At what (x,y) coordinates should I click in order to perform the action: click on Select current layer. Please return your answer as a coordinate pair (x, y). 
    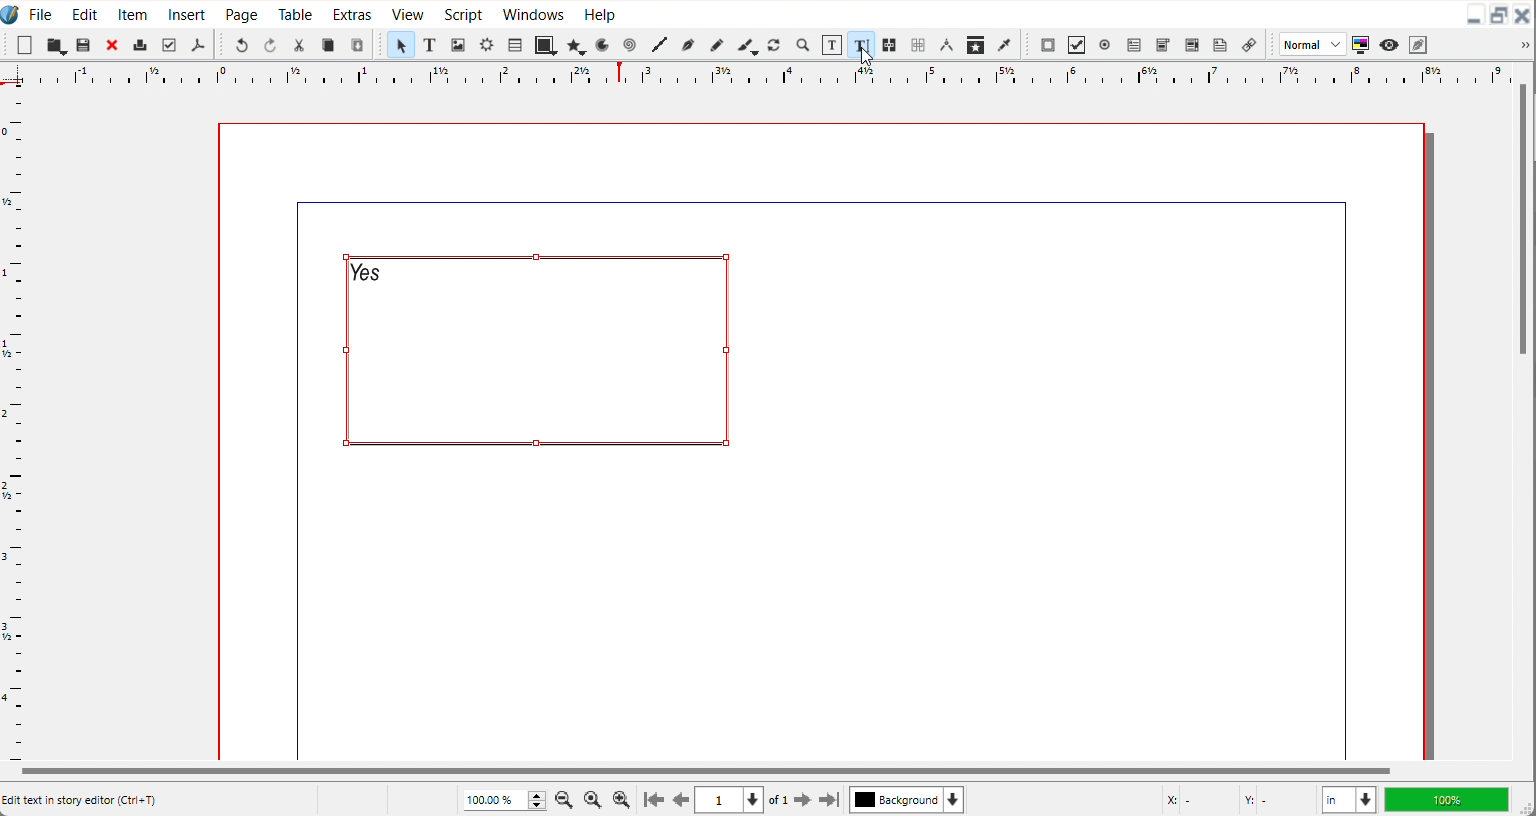
    Looking at the image, I should click on (907, 799).